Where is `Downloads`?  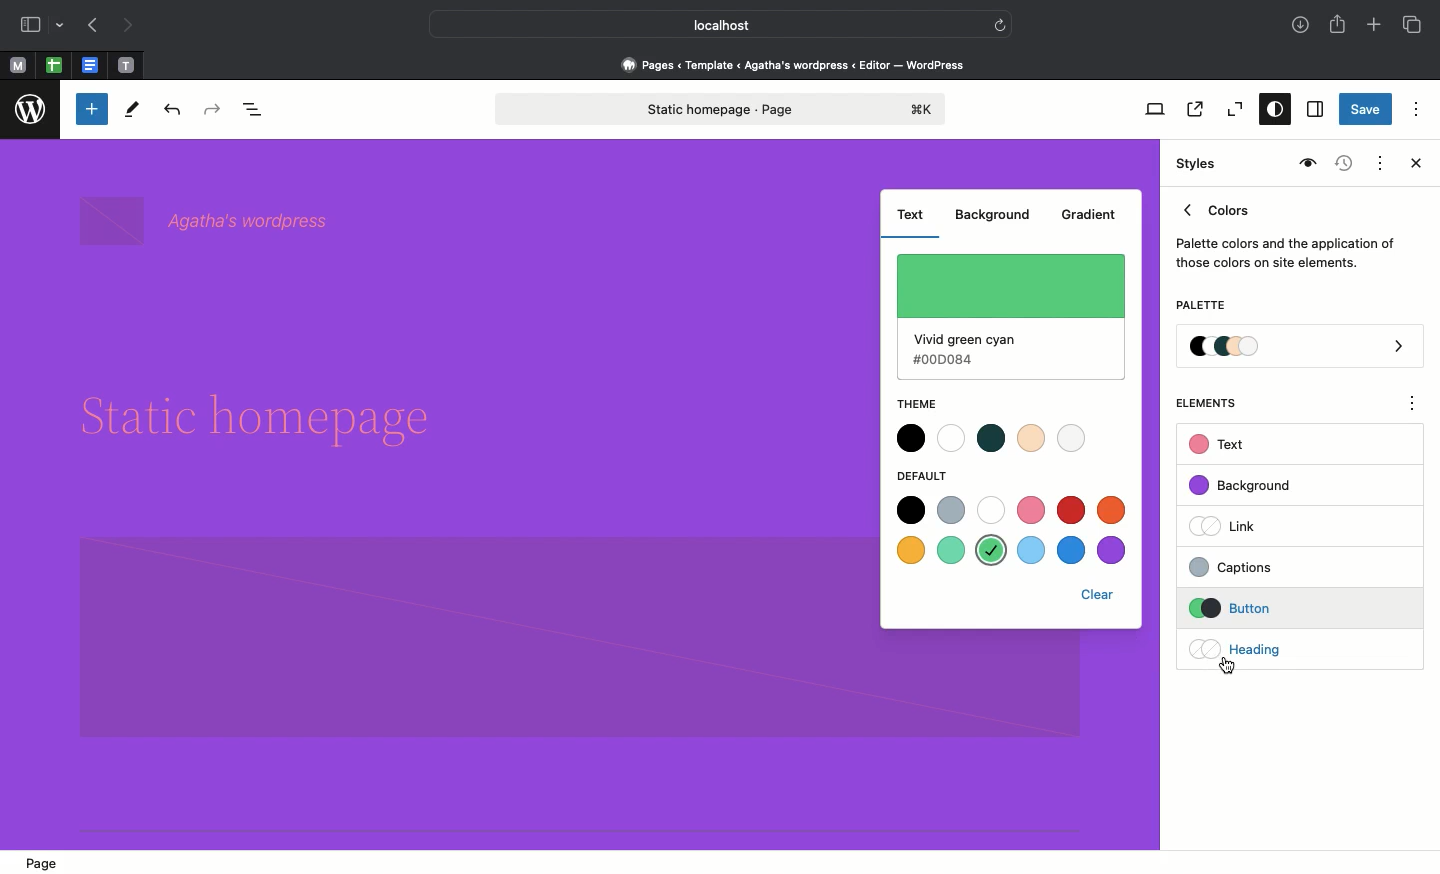
Downloads is located at coordinates (1302, 27).